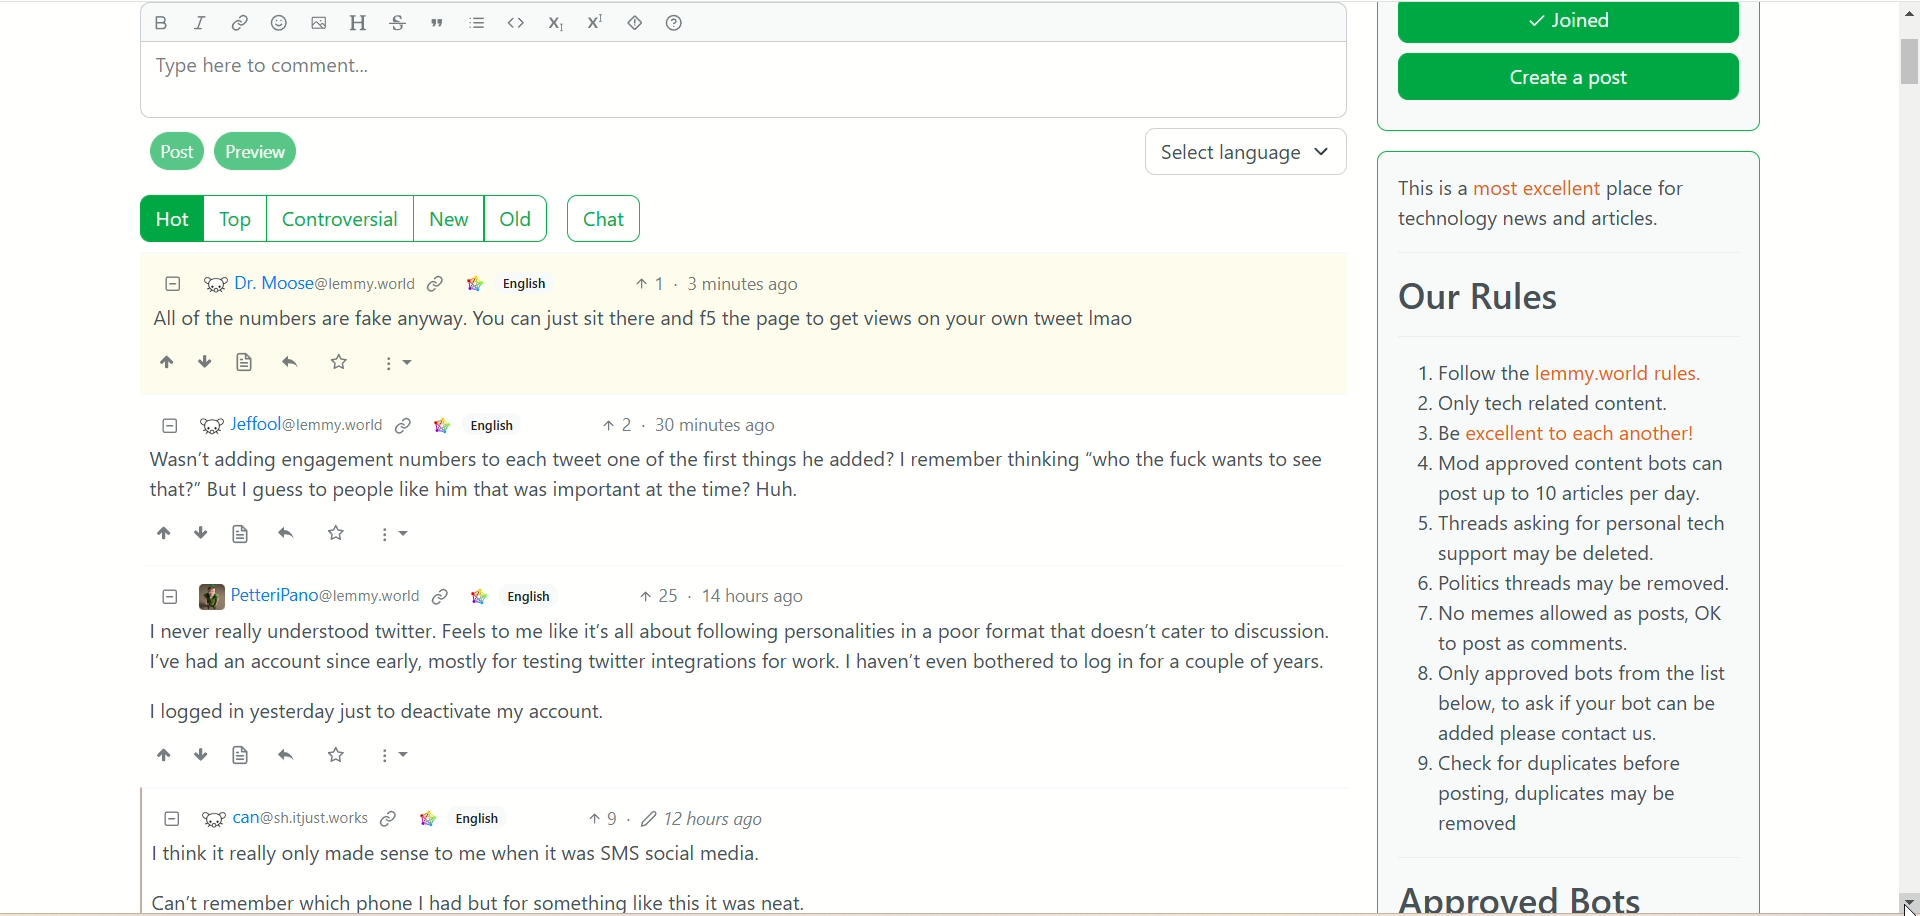  Describe the element at coordinates (201, 532) in the screenshot. I see `Downvote` at that location.